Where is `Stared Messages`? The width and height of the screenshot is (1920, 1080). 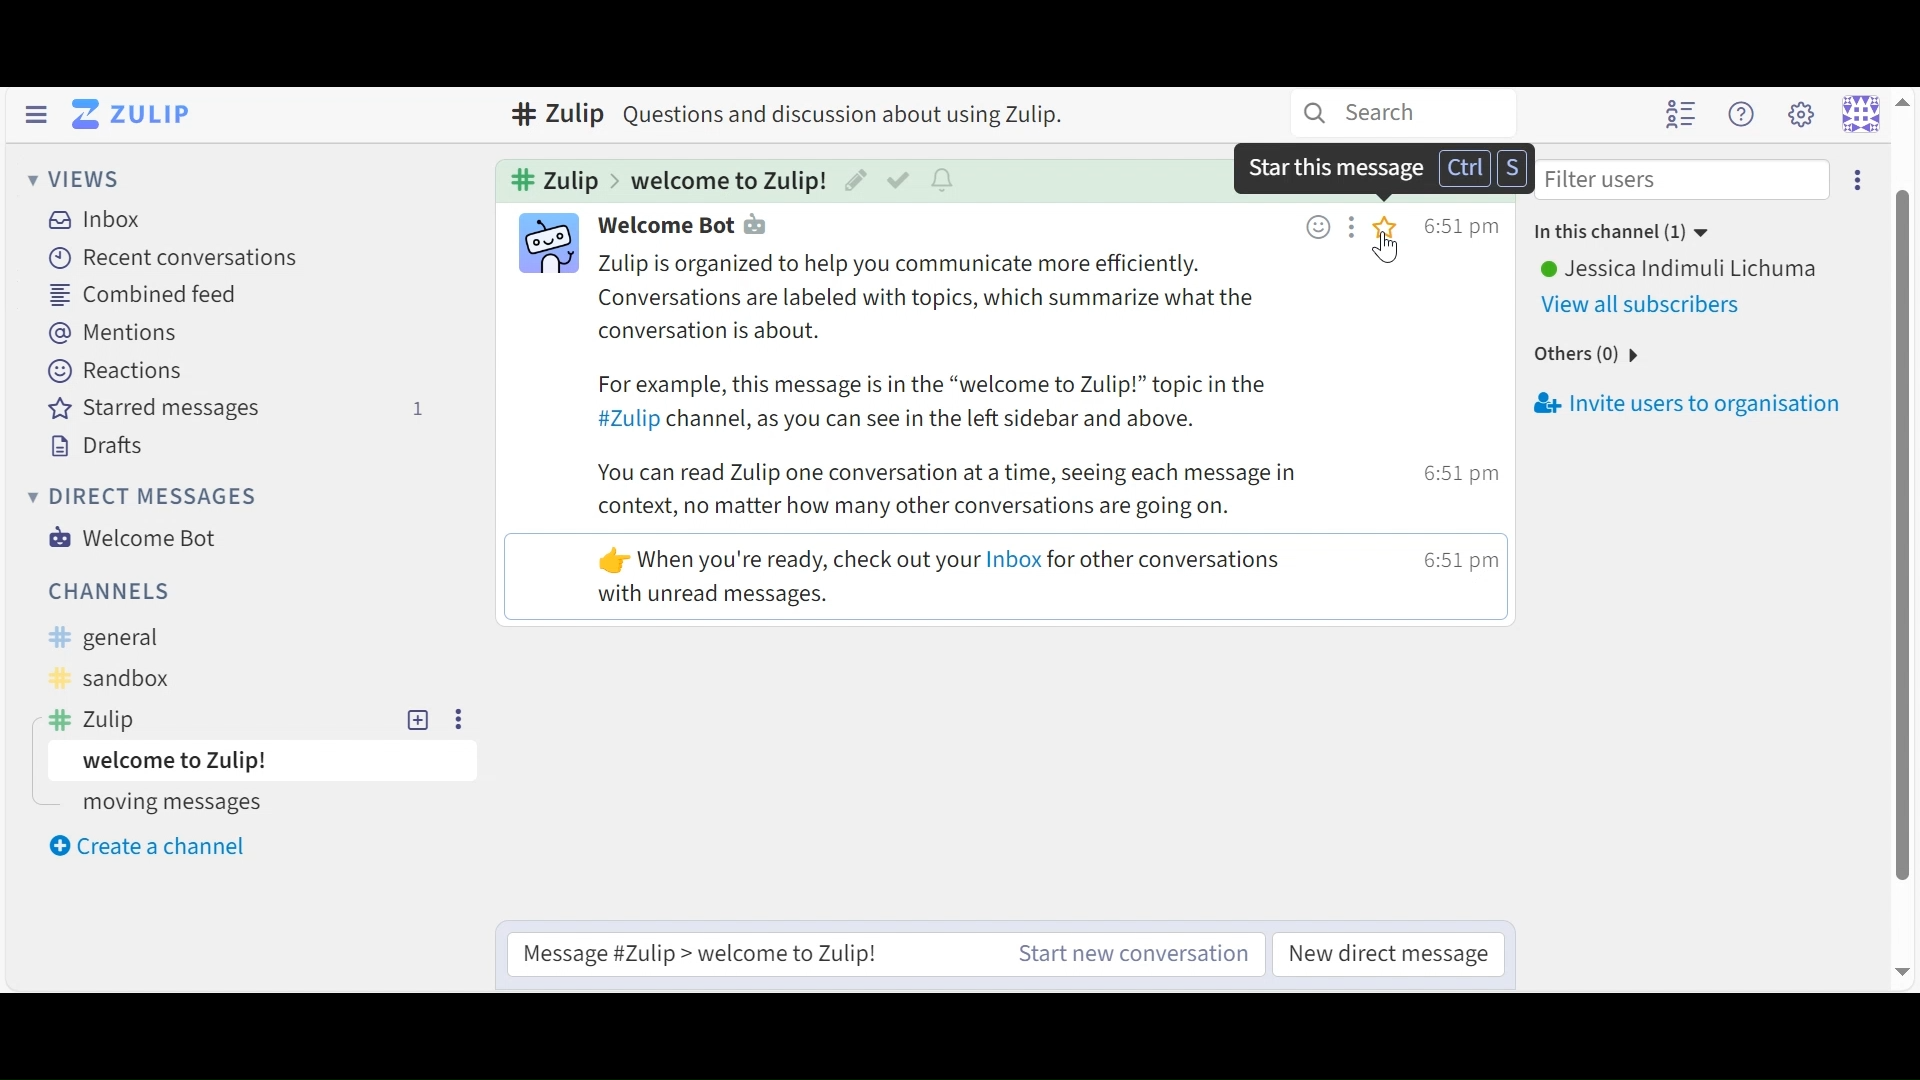
Stared Messages is located at coordinates (233, 408).